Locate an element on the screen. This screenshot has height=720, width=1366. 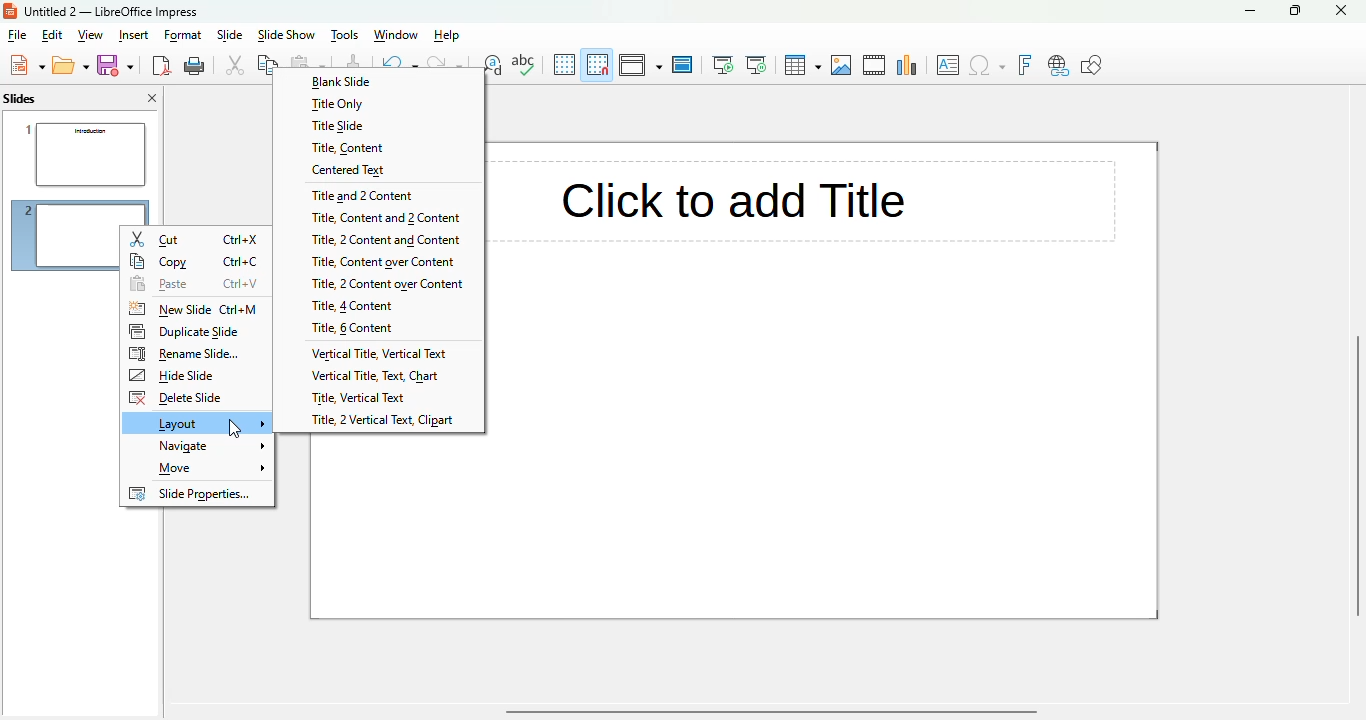
cut is located at coordinates (198, 239).